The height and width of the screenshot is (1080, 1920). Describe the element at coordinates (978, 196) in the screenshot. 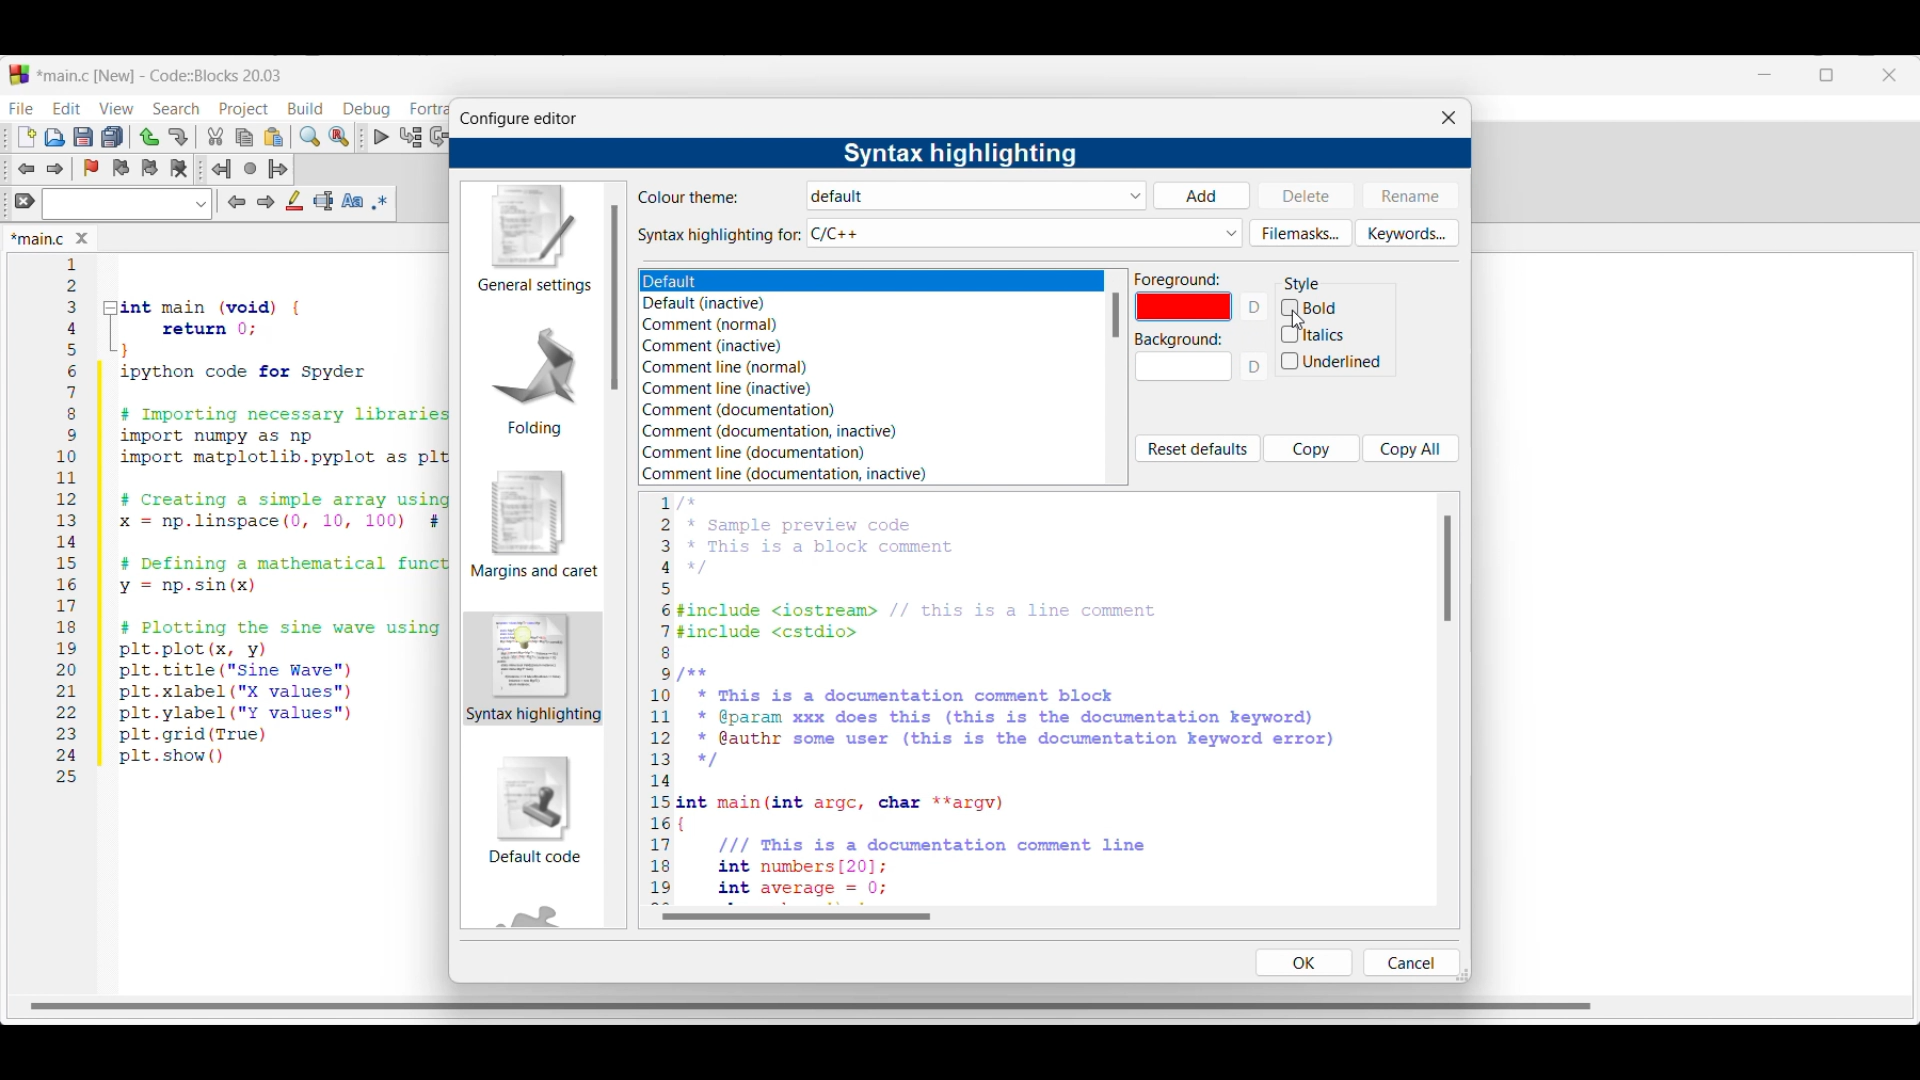

I see `Theme options` at that location.